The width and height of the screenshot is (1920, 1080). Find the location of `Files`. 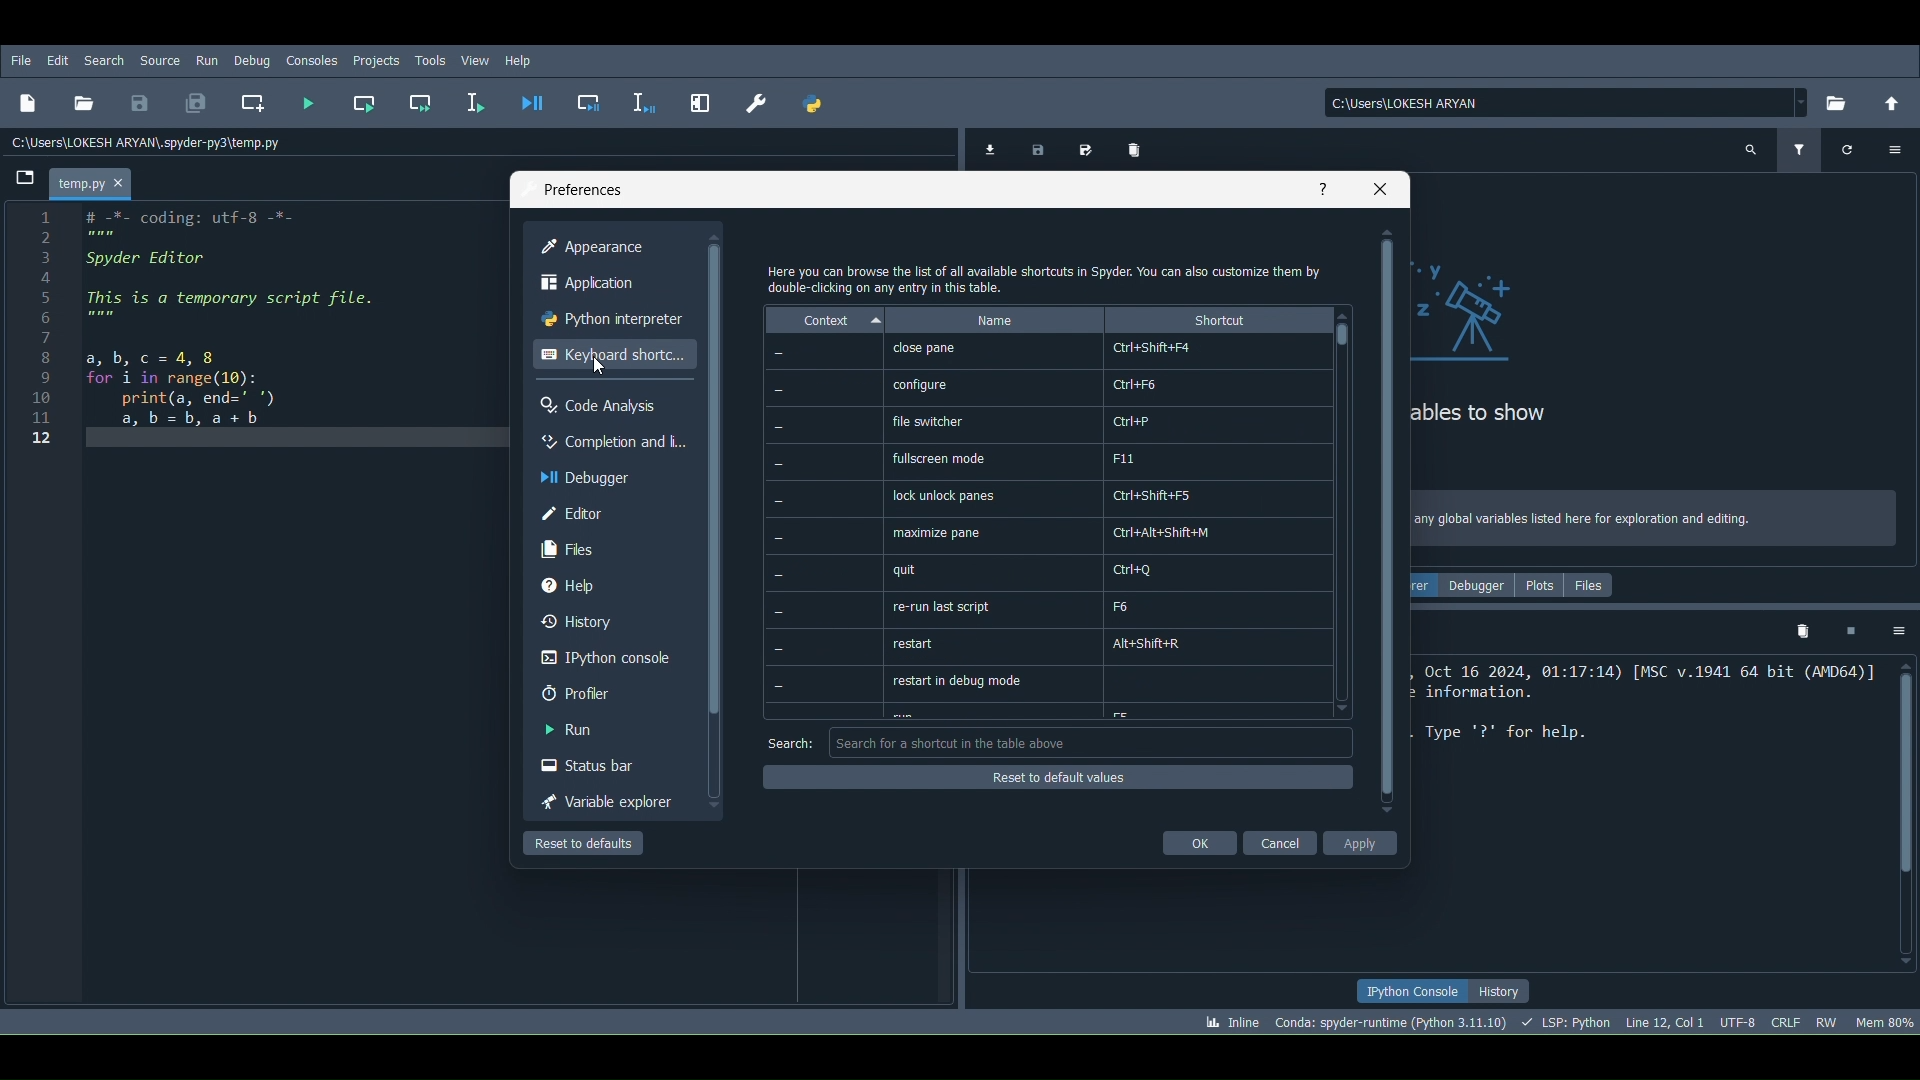

Files is located at coordinates (1594, 582).